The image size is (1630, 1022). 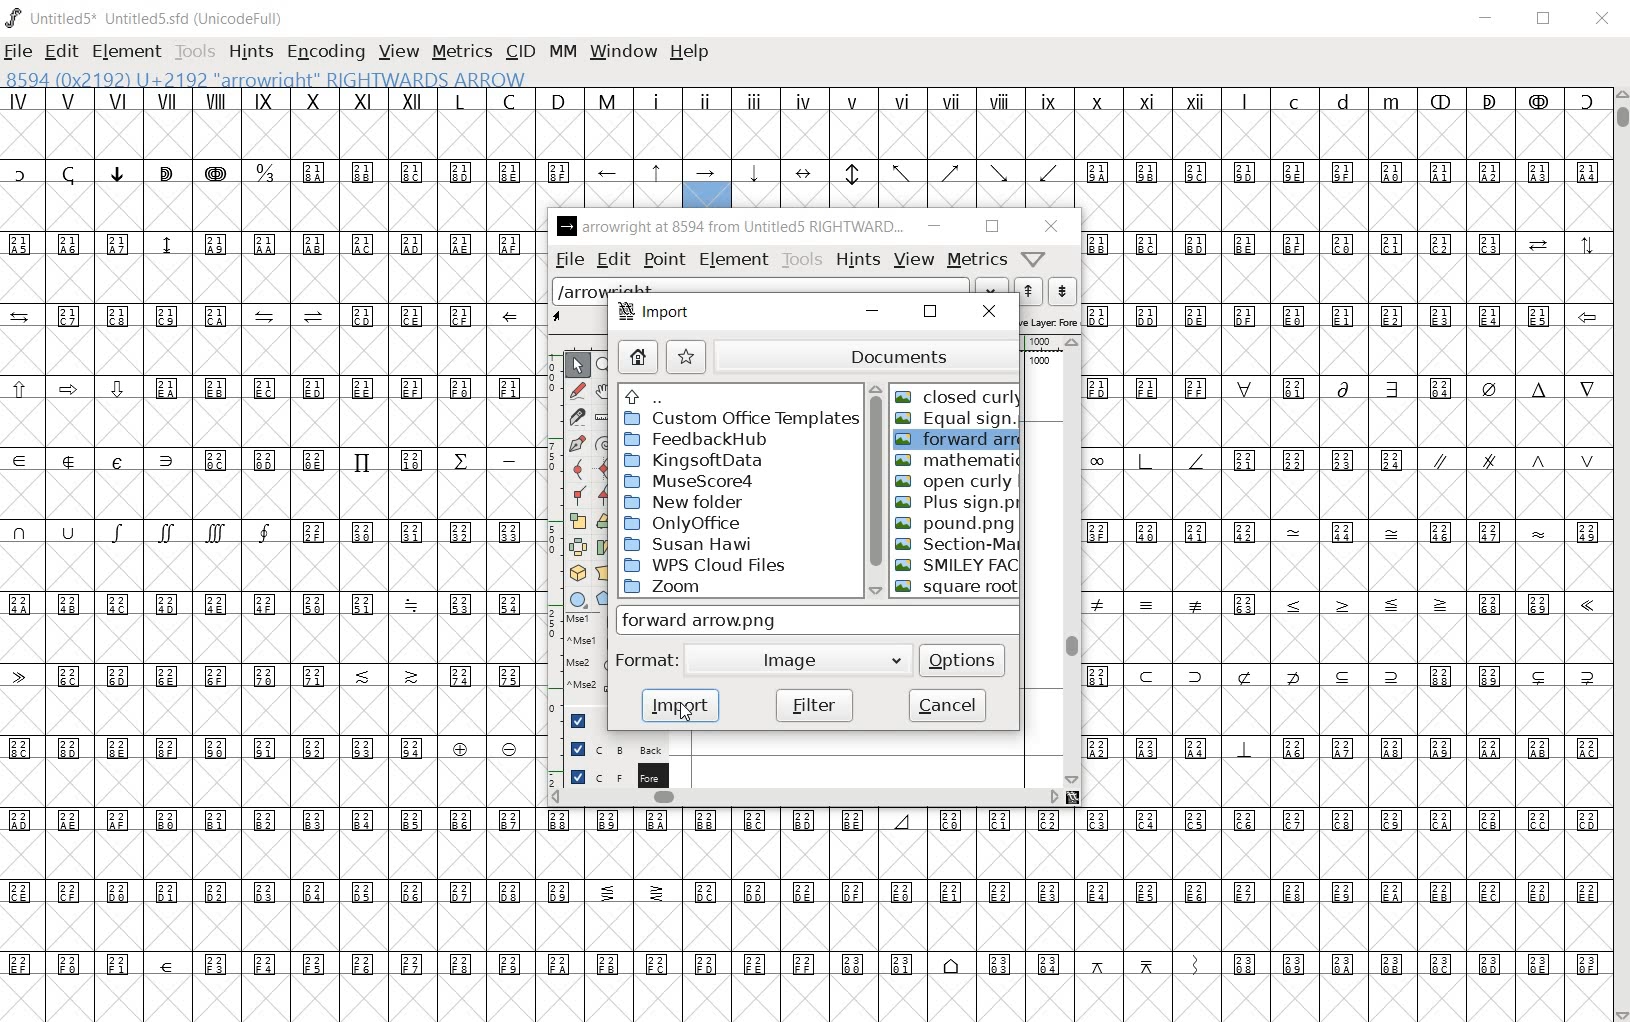 I want to click on add a point, then drag out its control points, so click(x=576, y=444).